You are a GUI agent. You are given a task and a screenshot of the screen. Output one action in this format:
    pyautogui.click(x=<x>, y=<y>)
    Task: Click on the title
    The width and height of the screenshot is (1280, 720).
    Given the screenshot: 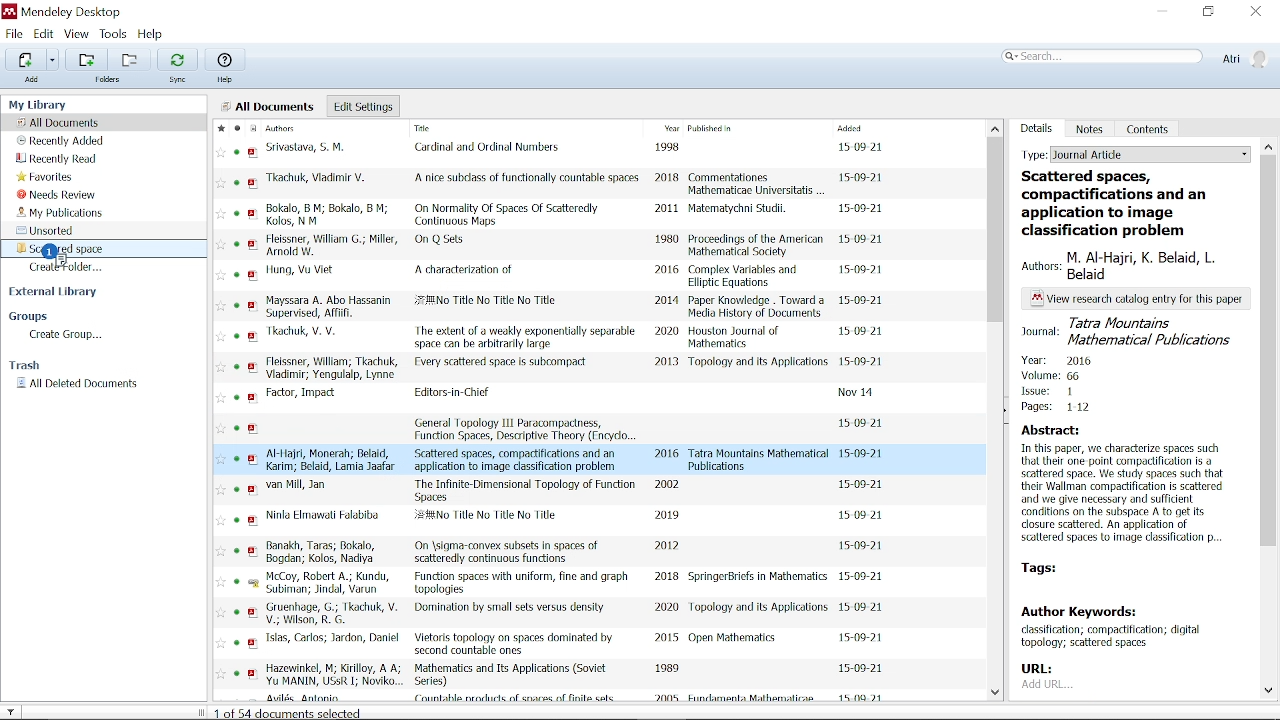 What is the action you would take?
    pyautogui.click(x=511, y=675)
    